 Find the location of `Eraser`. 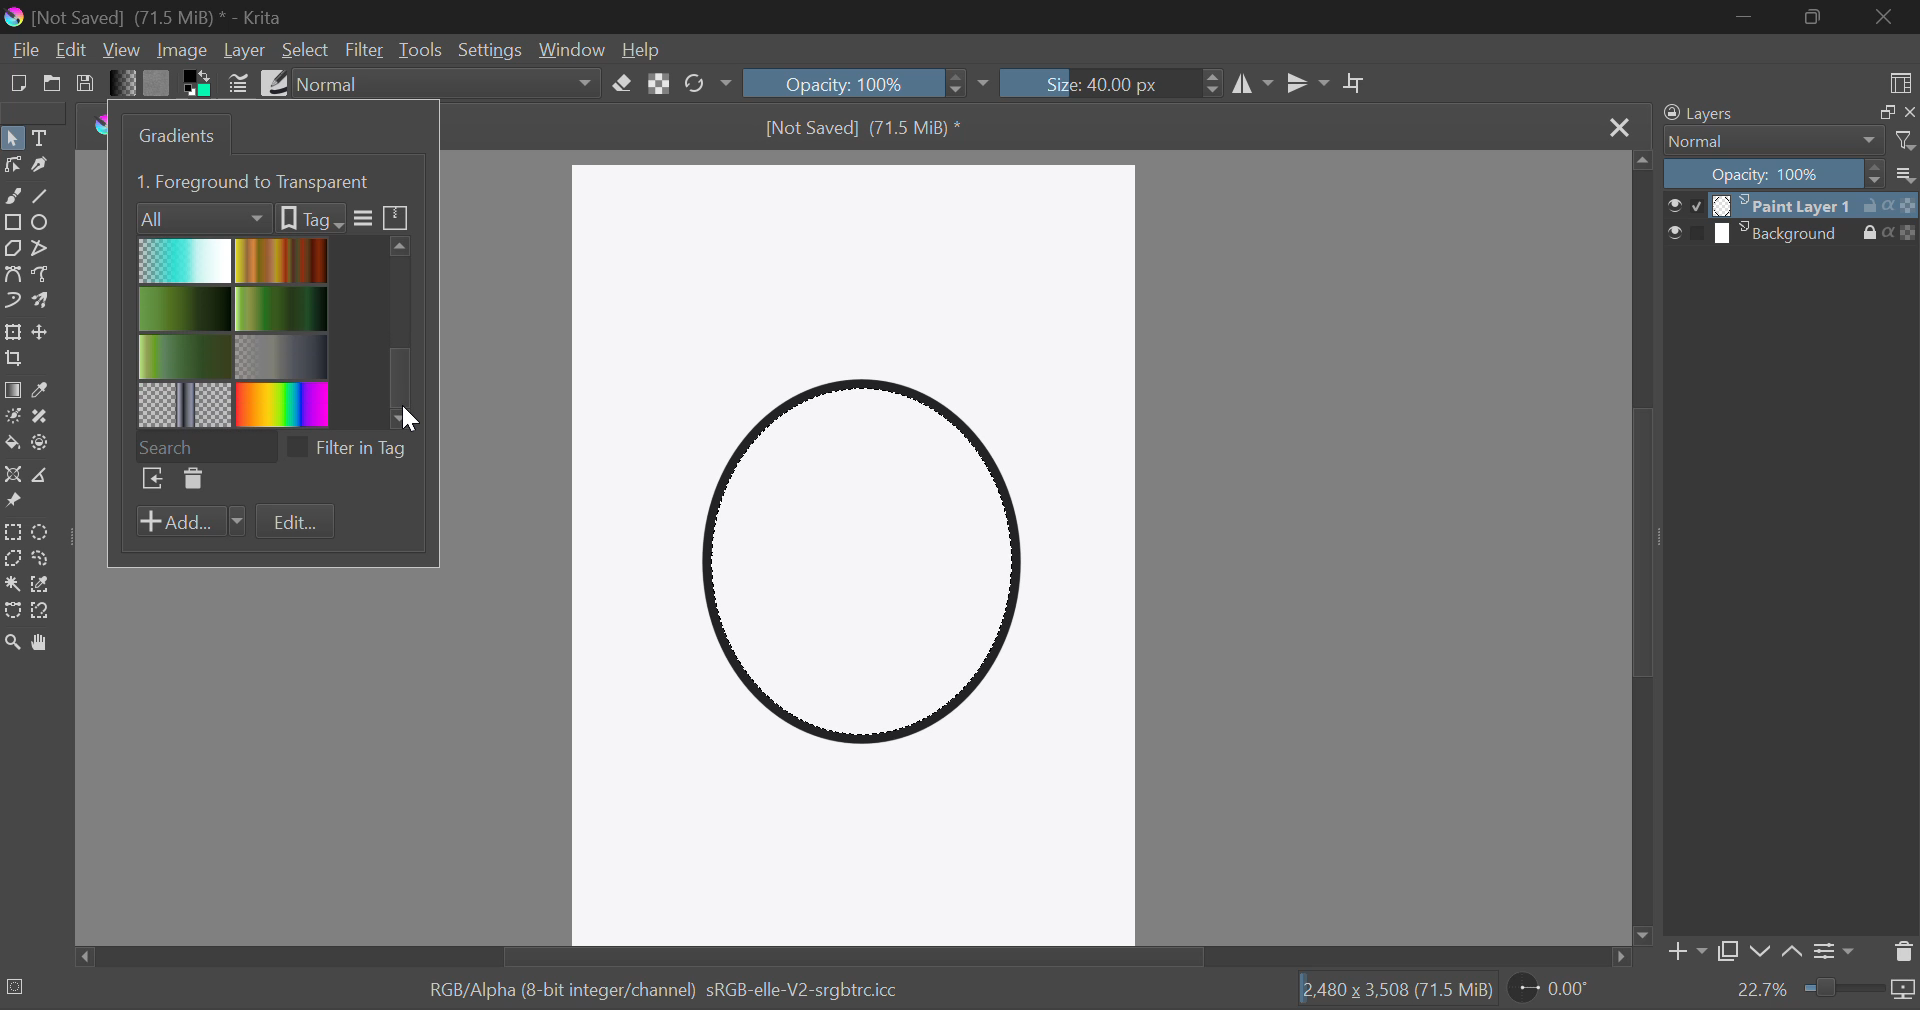

Eraser is located at coordinates (622, 84).